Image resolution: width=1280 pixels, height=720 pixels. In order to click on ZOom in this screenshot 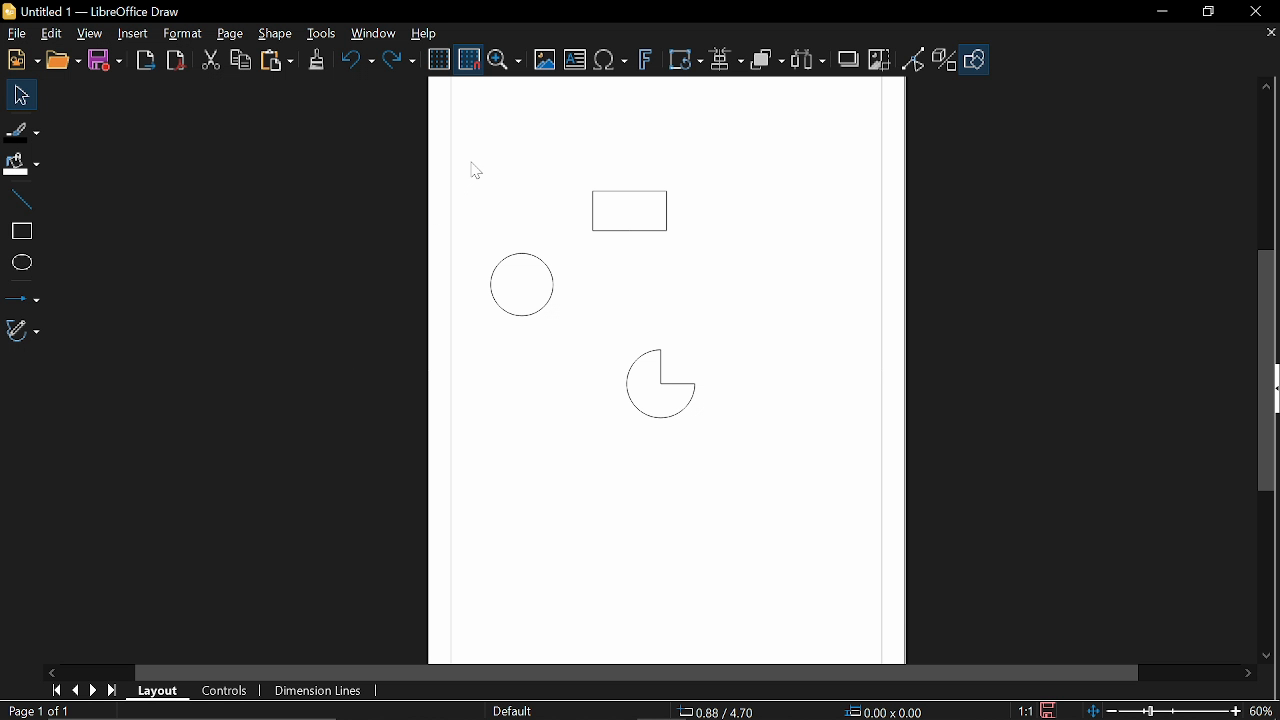, I will do `click(505, 59)`.